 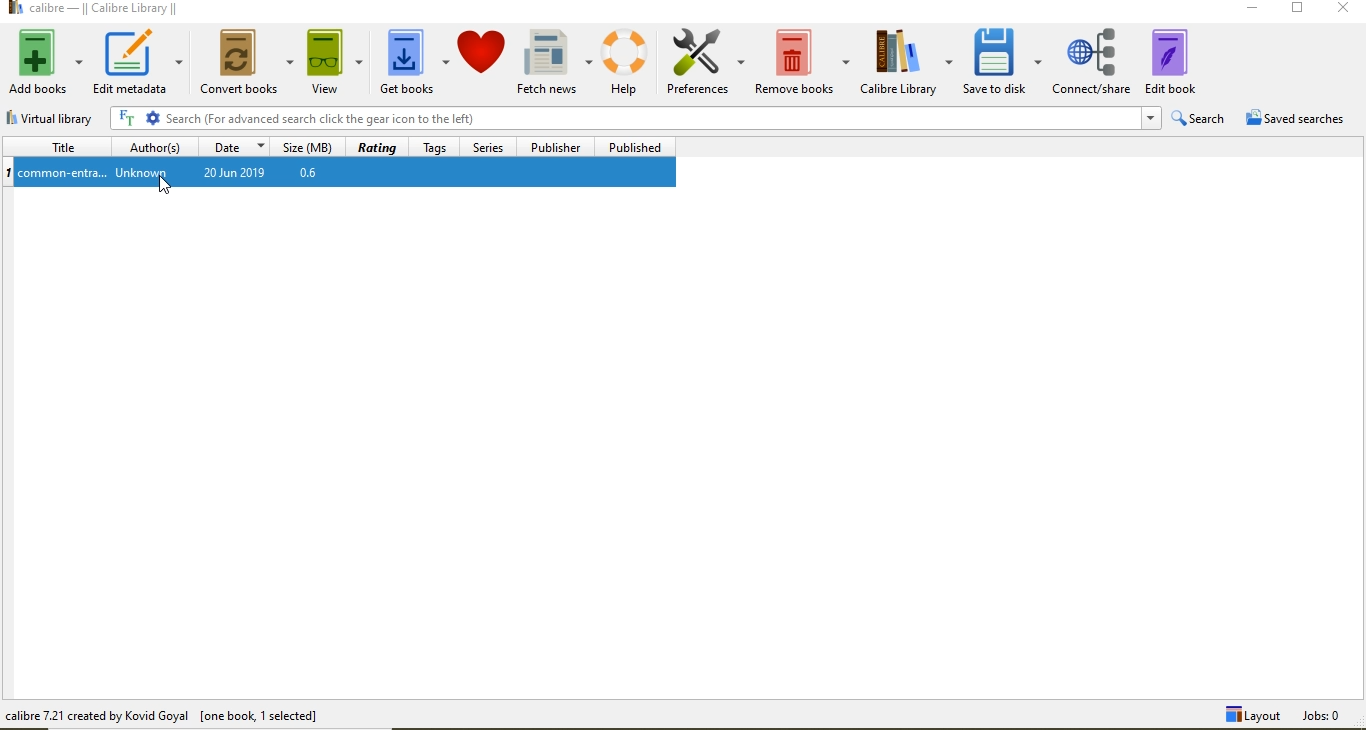 What do you see at coordinates (1092, 58) in the screenshot?
I see `connect/share` at bounding box center [1092, 58].